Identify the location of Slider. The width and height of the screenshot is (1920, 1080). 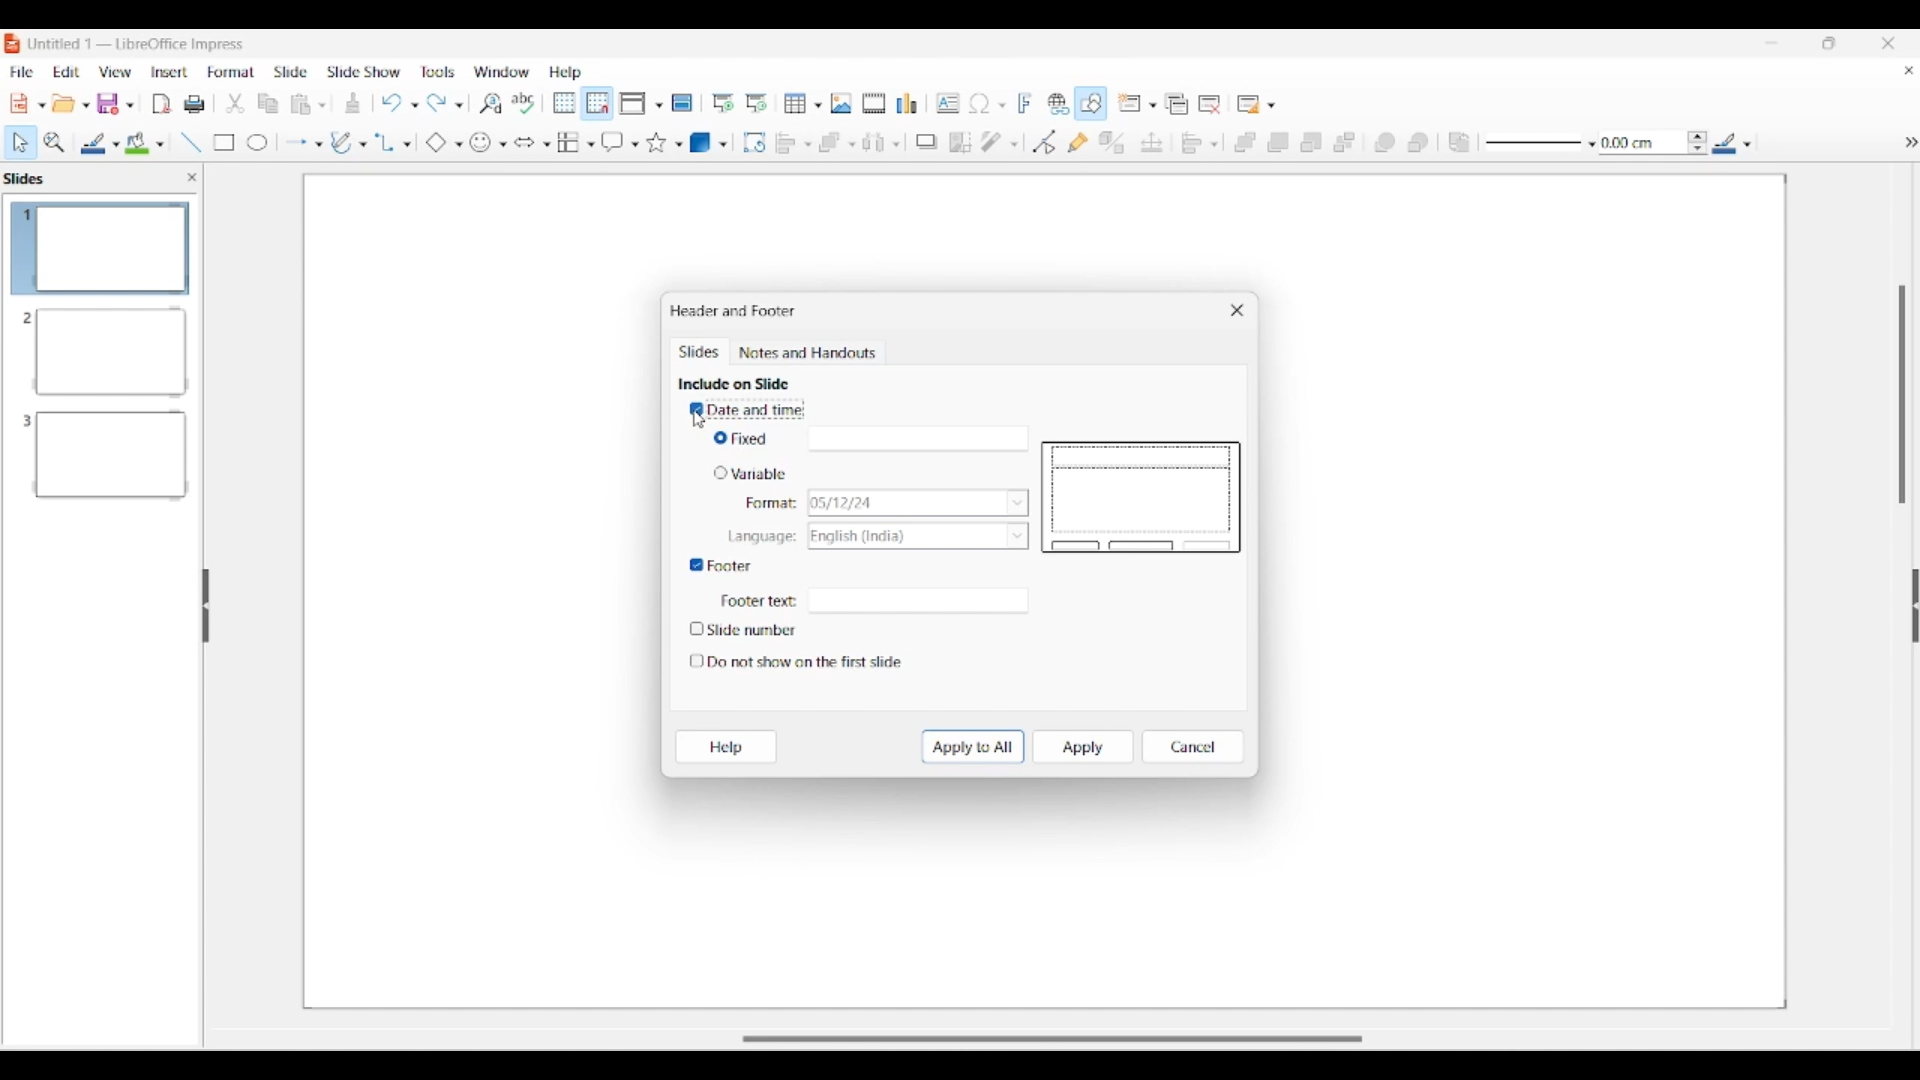
(1036, 1038).